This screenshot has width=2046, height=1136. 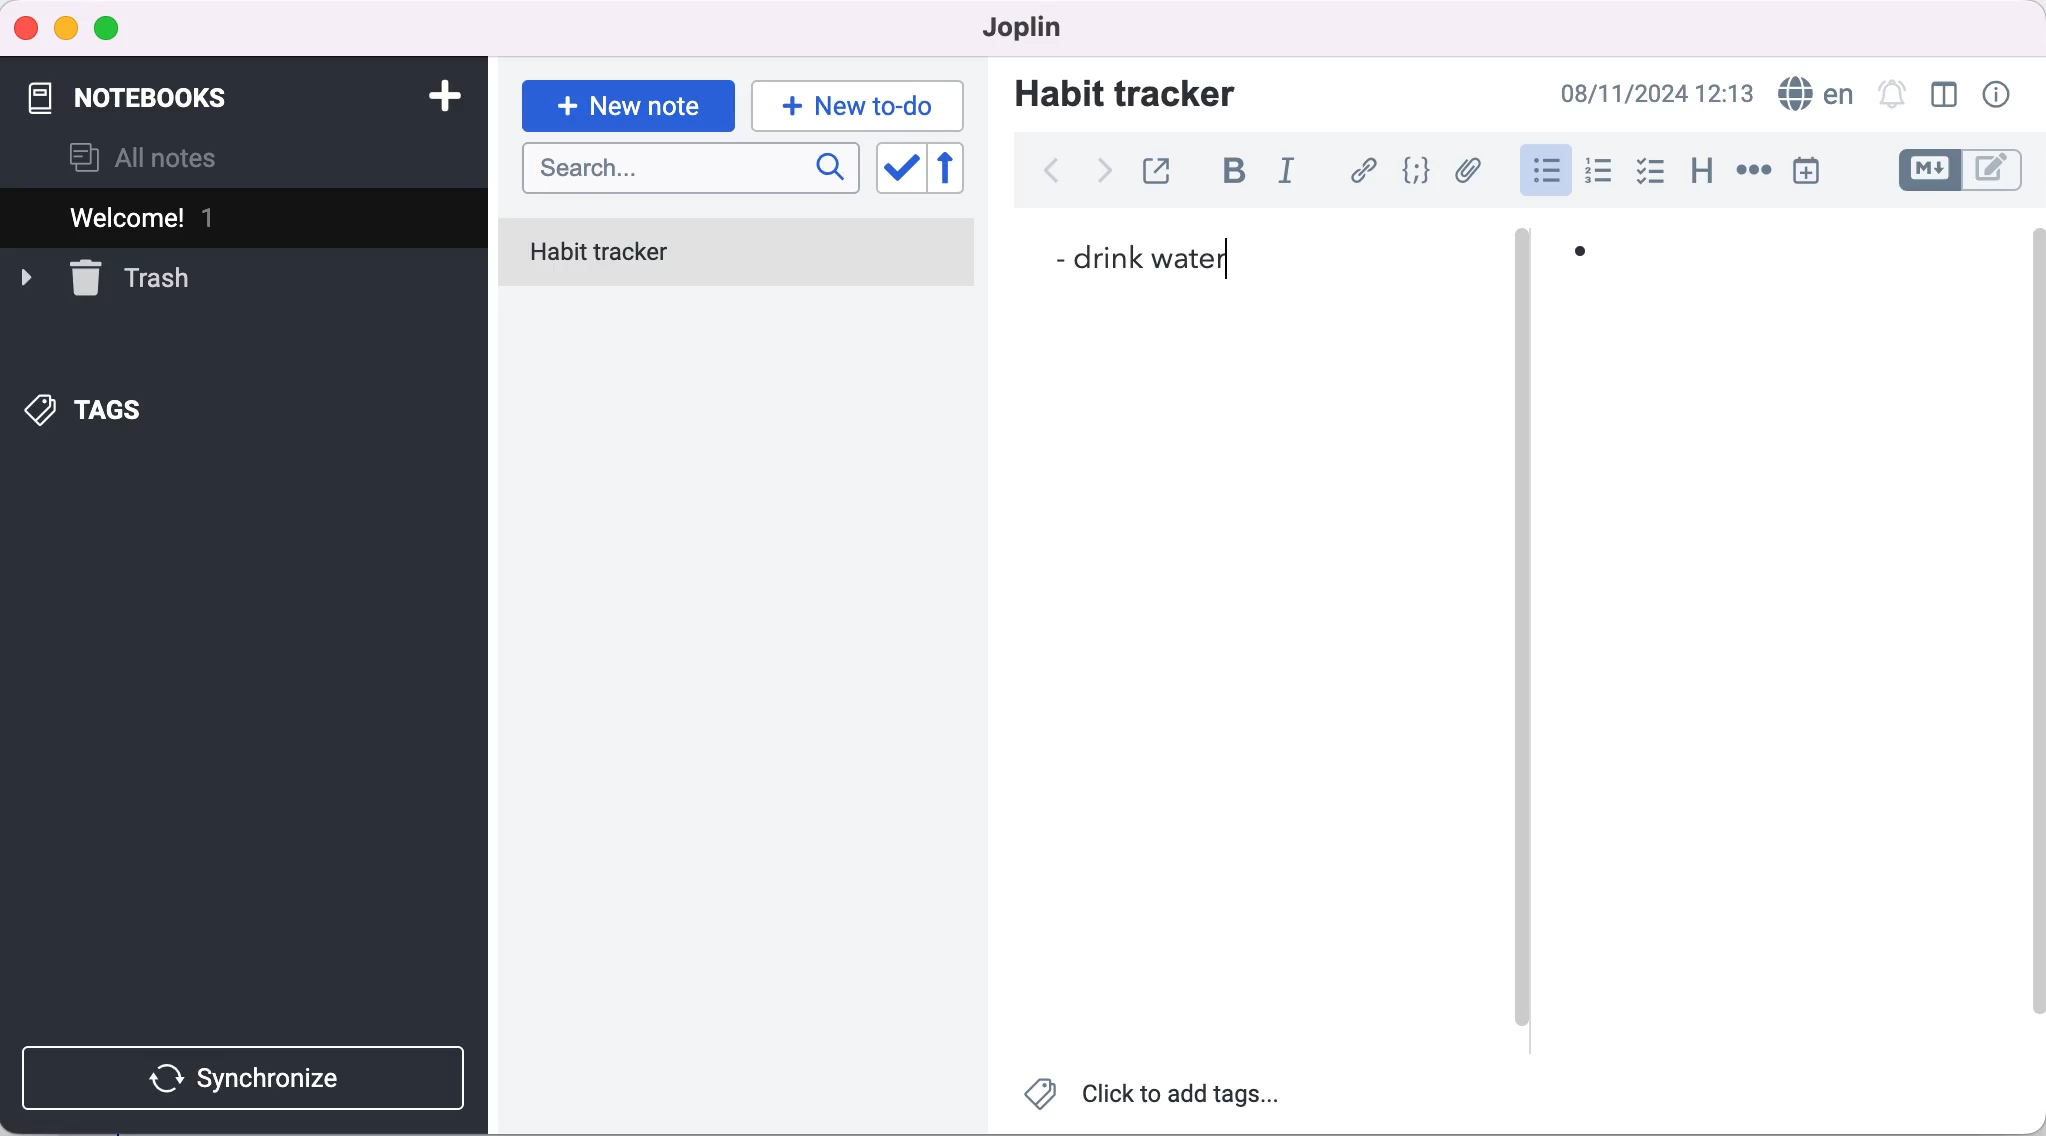 I want to click on close, so click(x=27, y=27).